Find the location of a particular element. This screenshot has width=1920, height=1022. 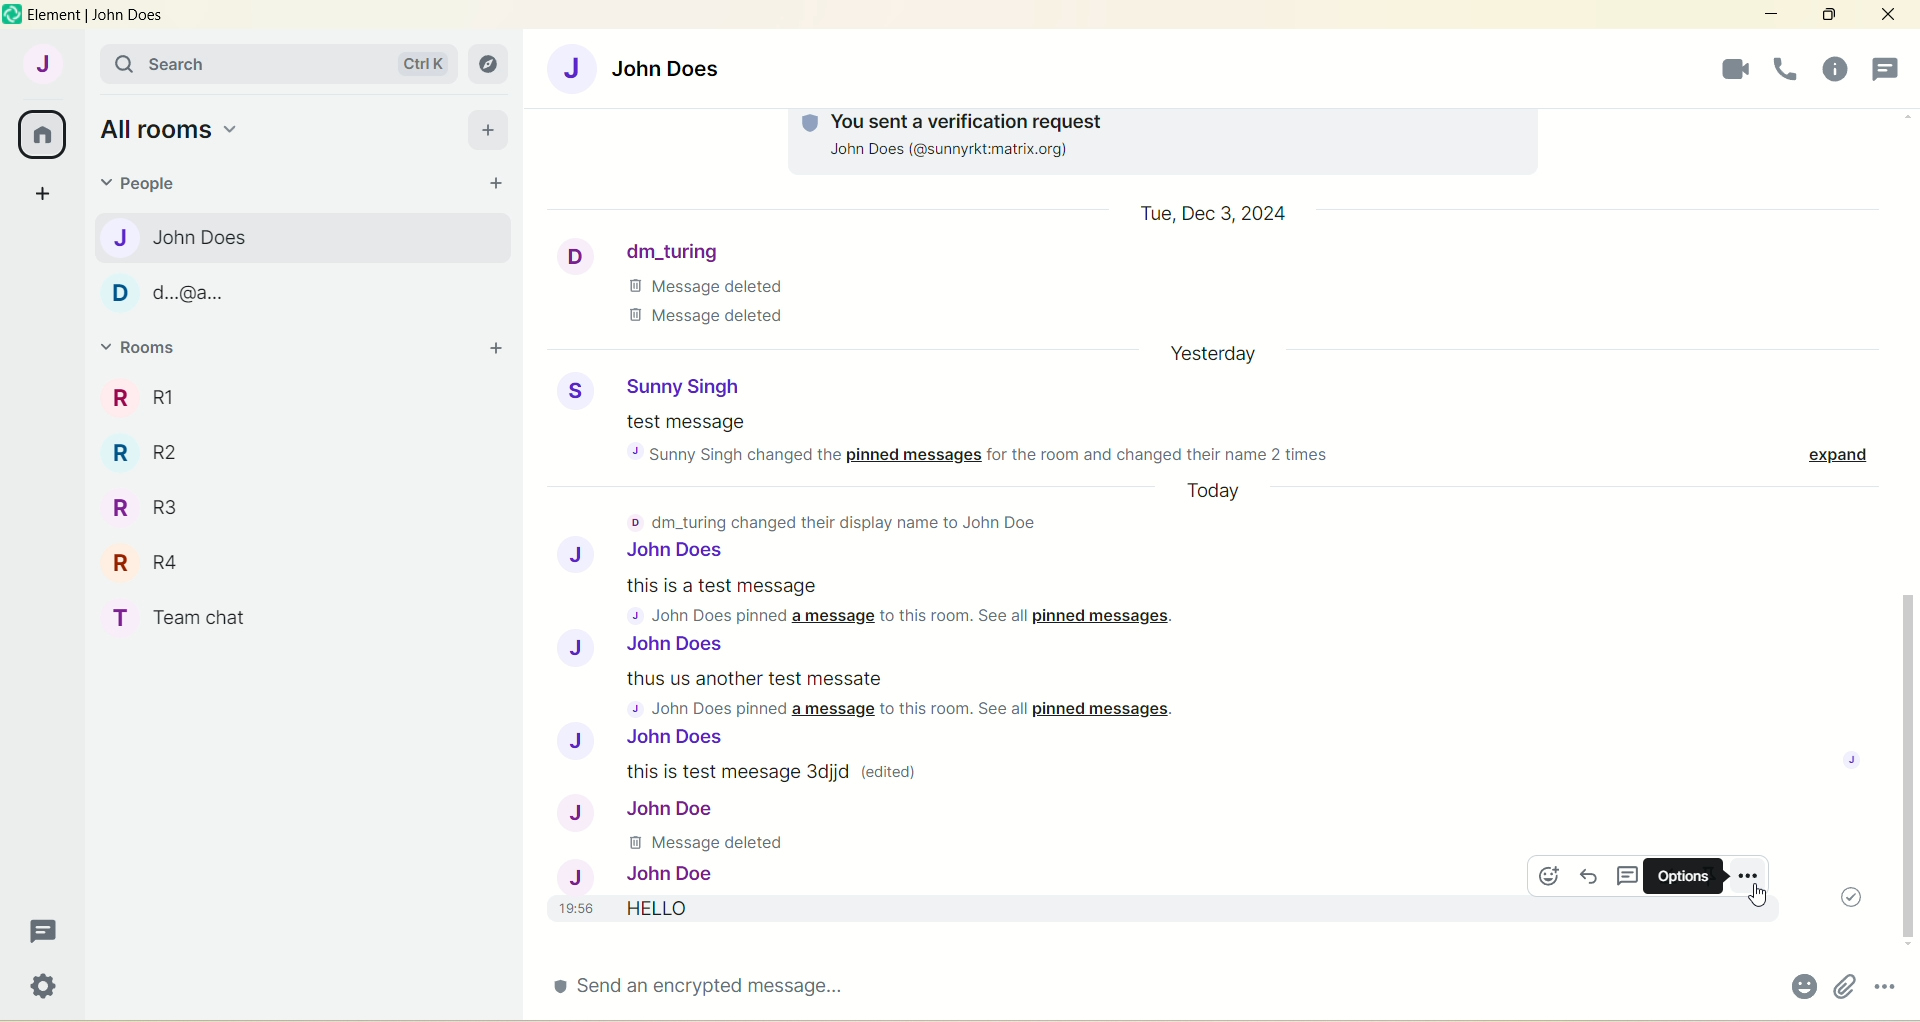

all rooms is located at coordinates (172, 129).